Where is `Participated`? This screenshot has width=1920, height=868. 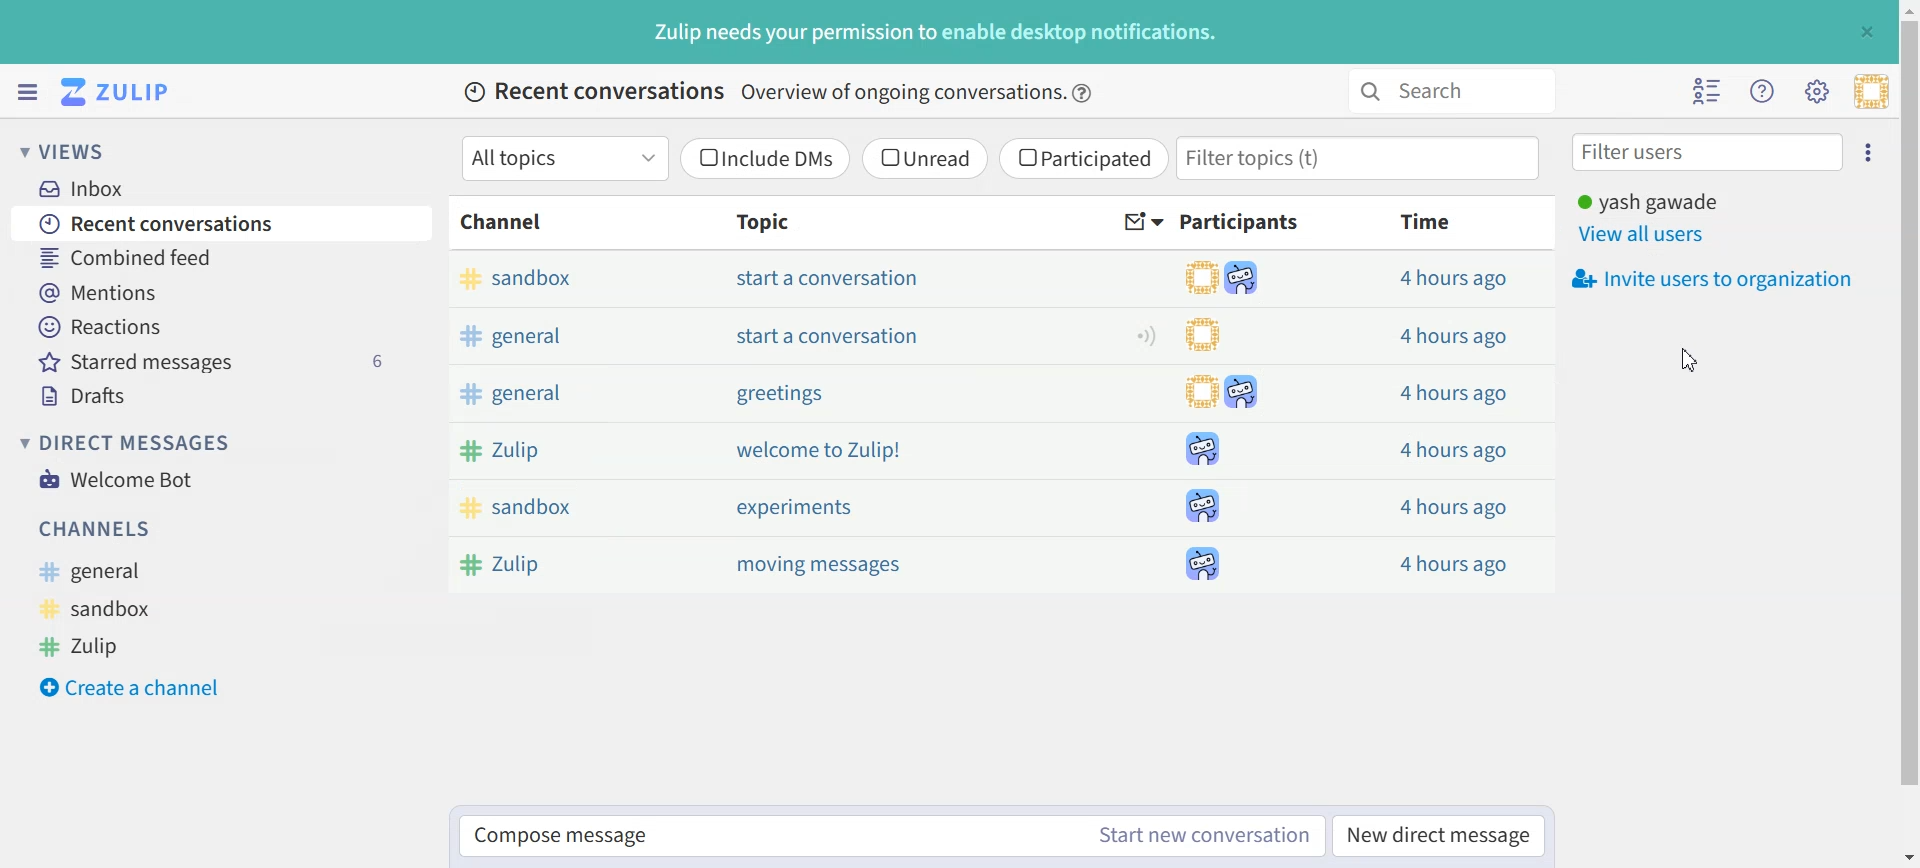 Participated is located at coordinates (1083, 159).